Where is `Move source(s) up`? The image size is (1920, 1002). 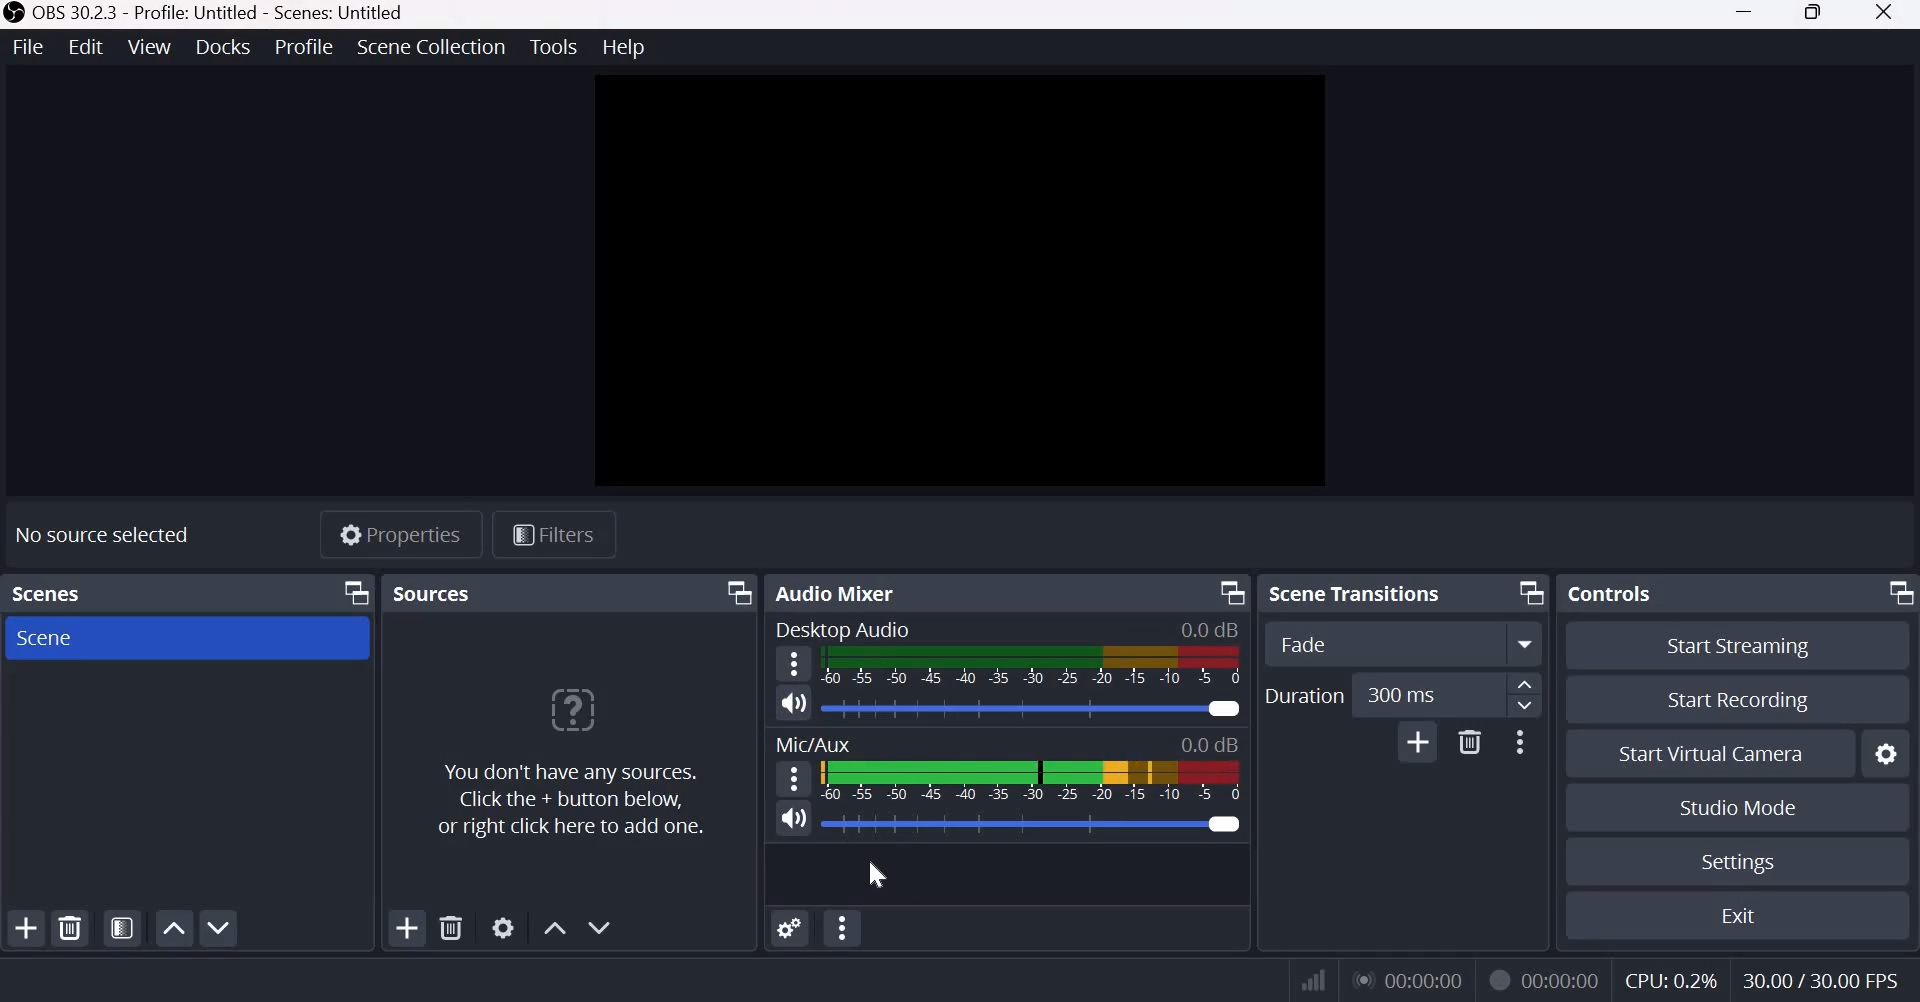
Move source(s) up is located at coordinates (553, 927).